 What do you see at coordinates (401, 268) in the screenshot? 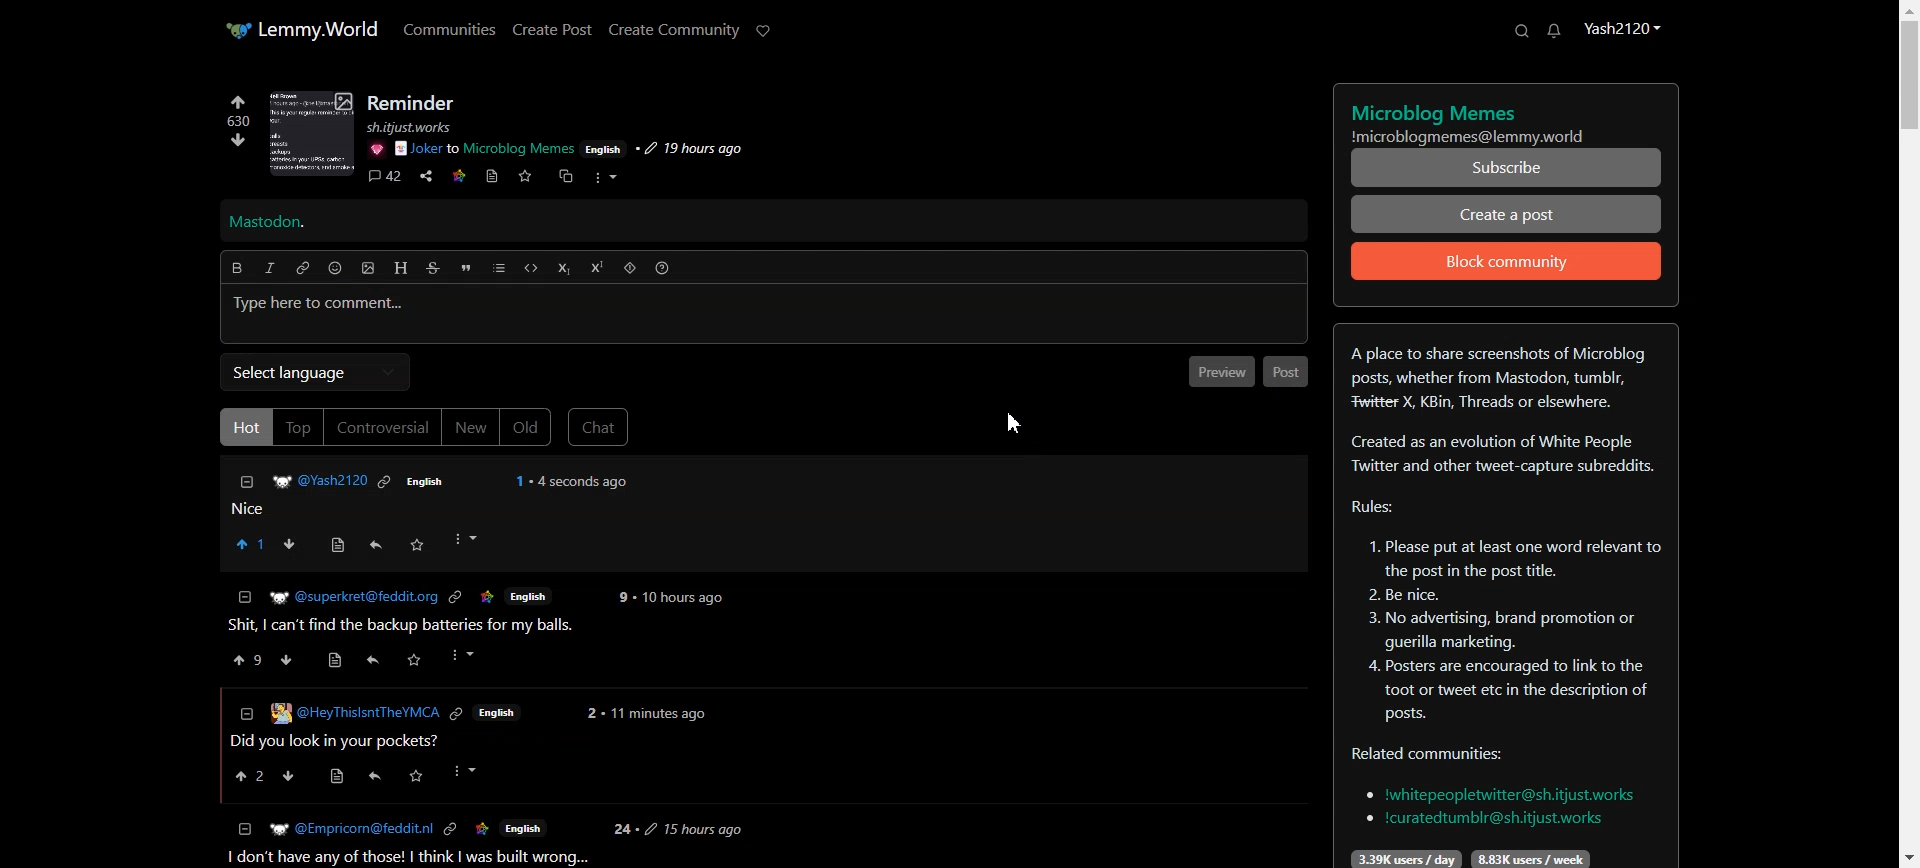
I see `Header` at bounding box center [401, 268].